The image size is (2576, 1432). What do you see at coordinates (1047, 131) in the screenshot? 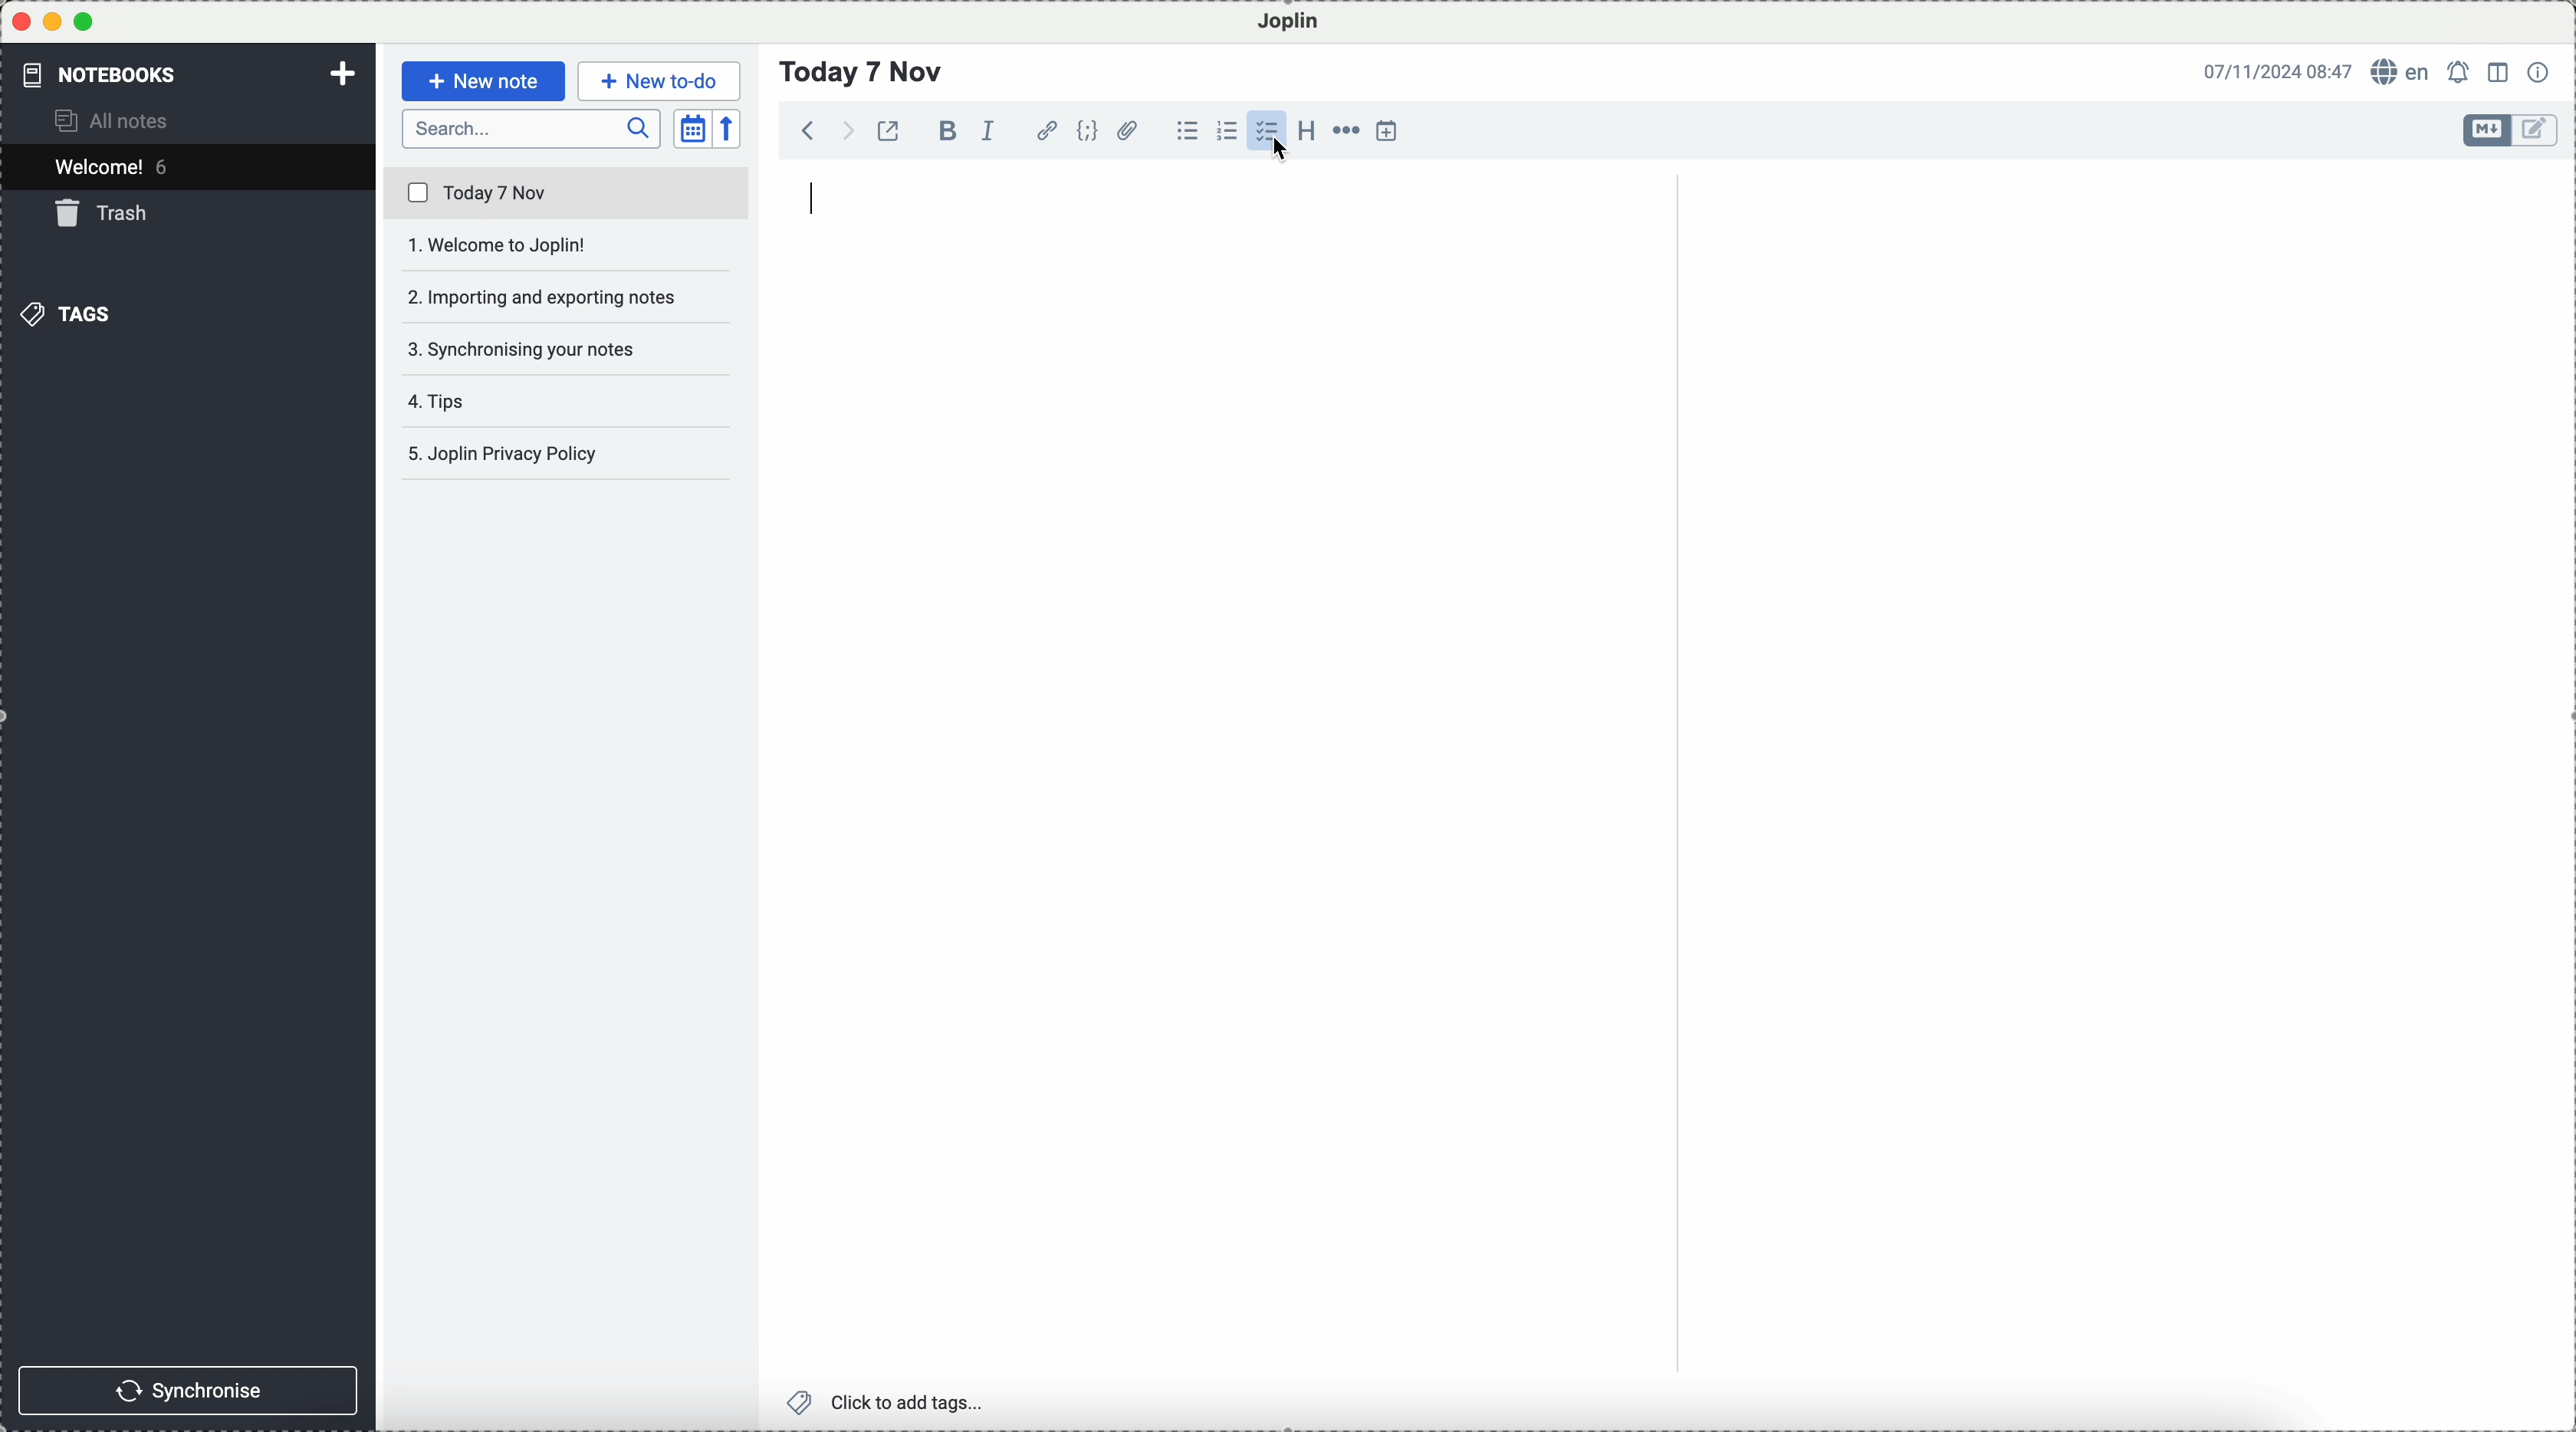
I see `hyperlink` at bounding box center [1047, 131].